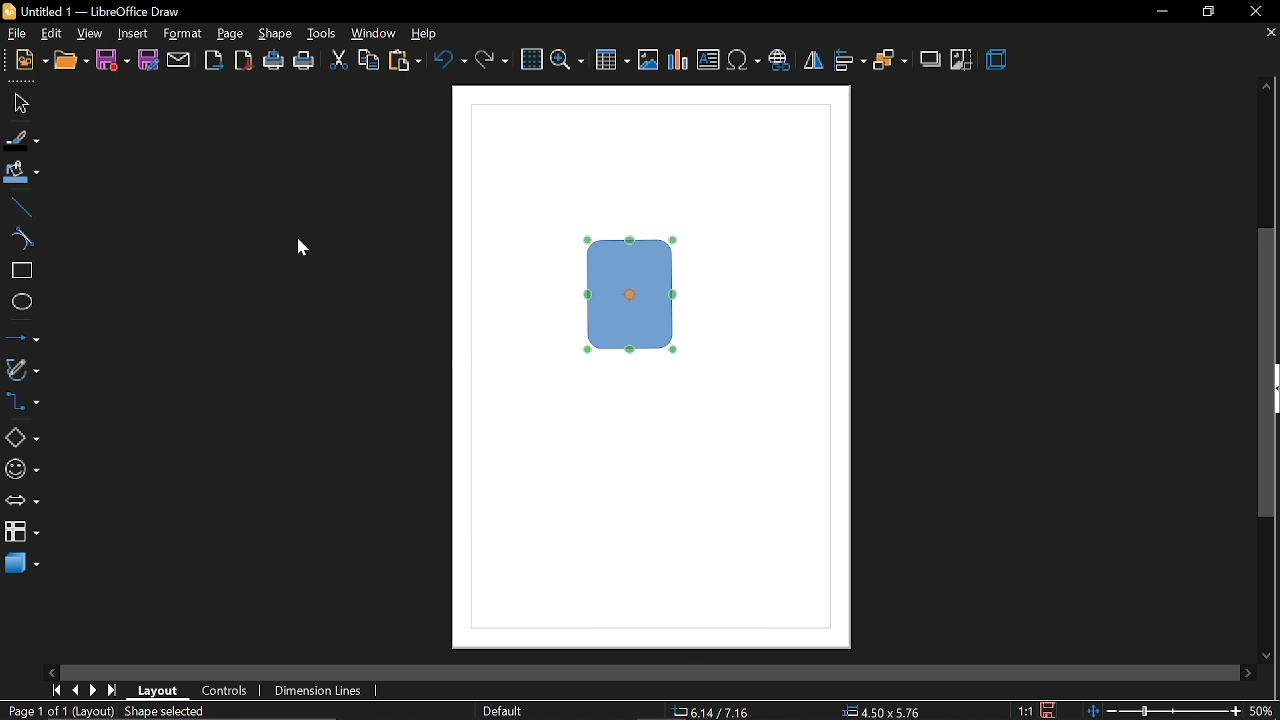 Image resolution: width=1280 pixels, height=720 pixels. I want to click on save, so click(114, 60).